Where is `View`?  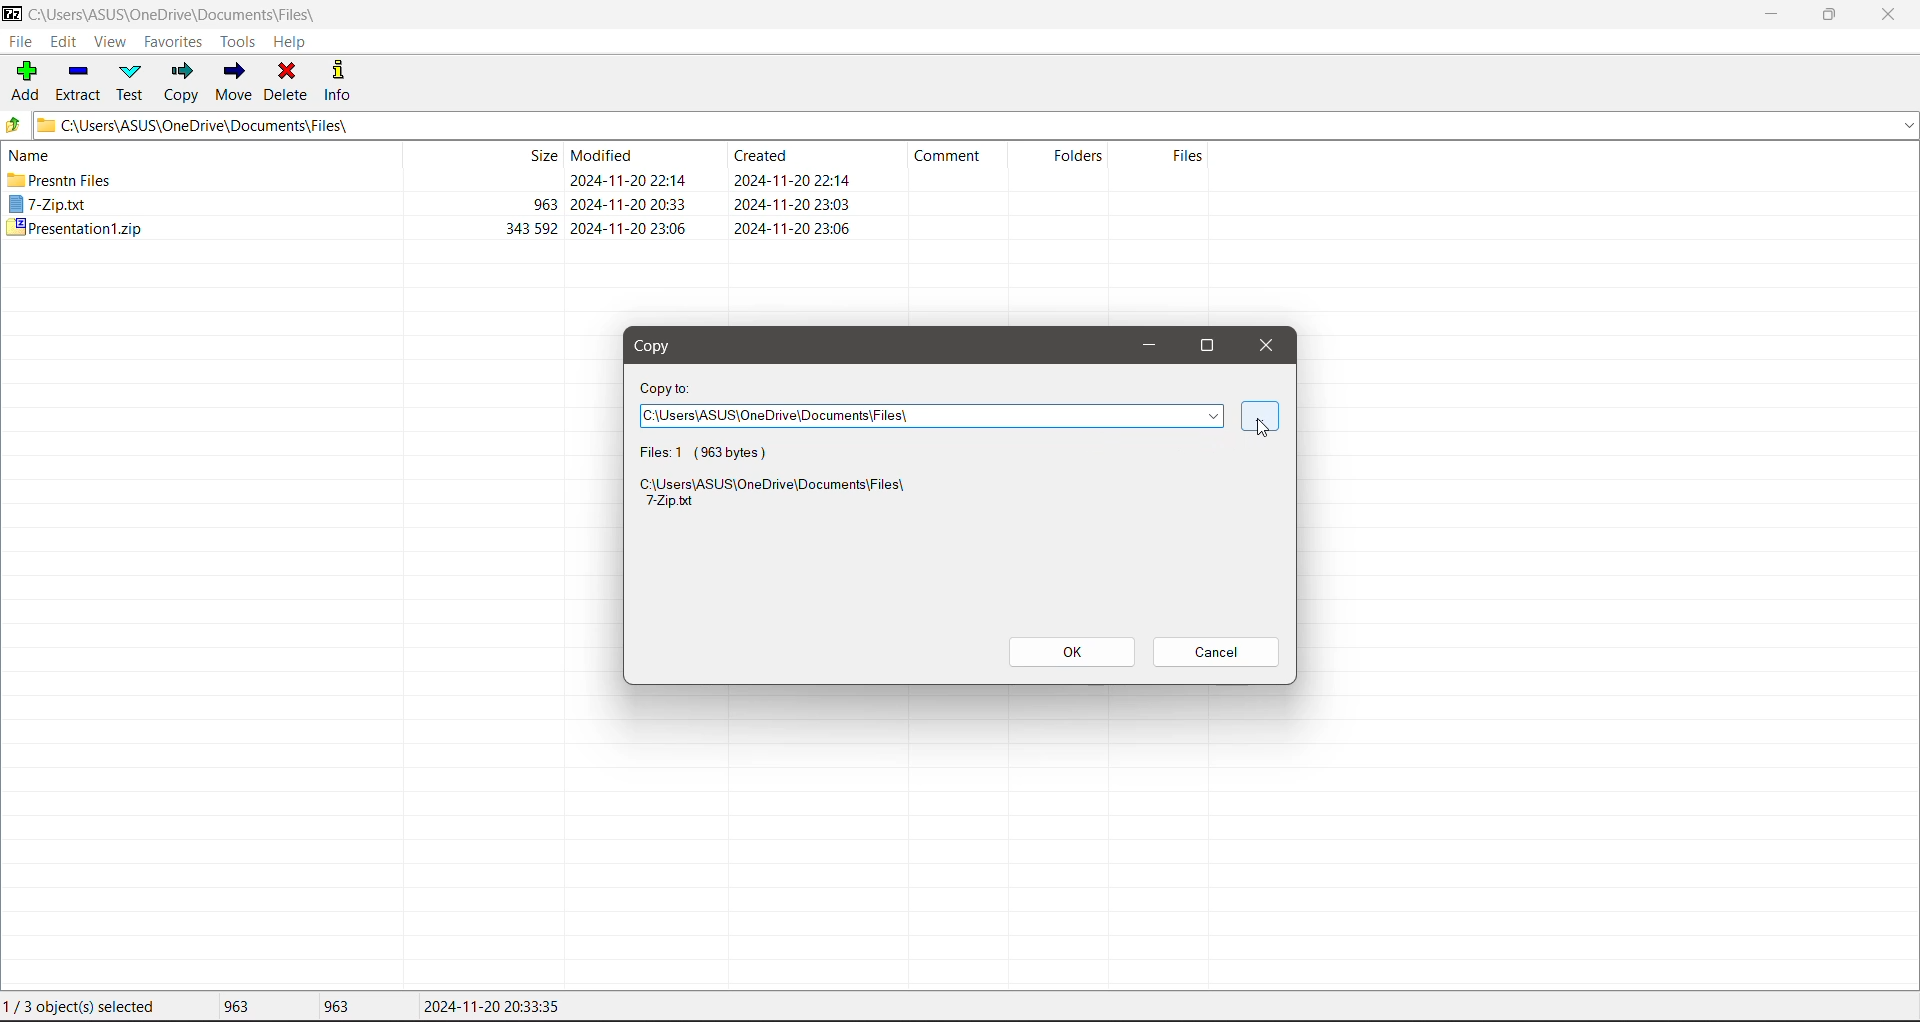 View is located at coordinates (111, 43).